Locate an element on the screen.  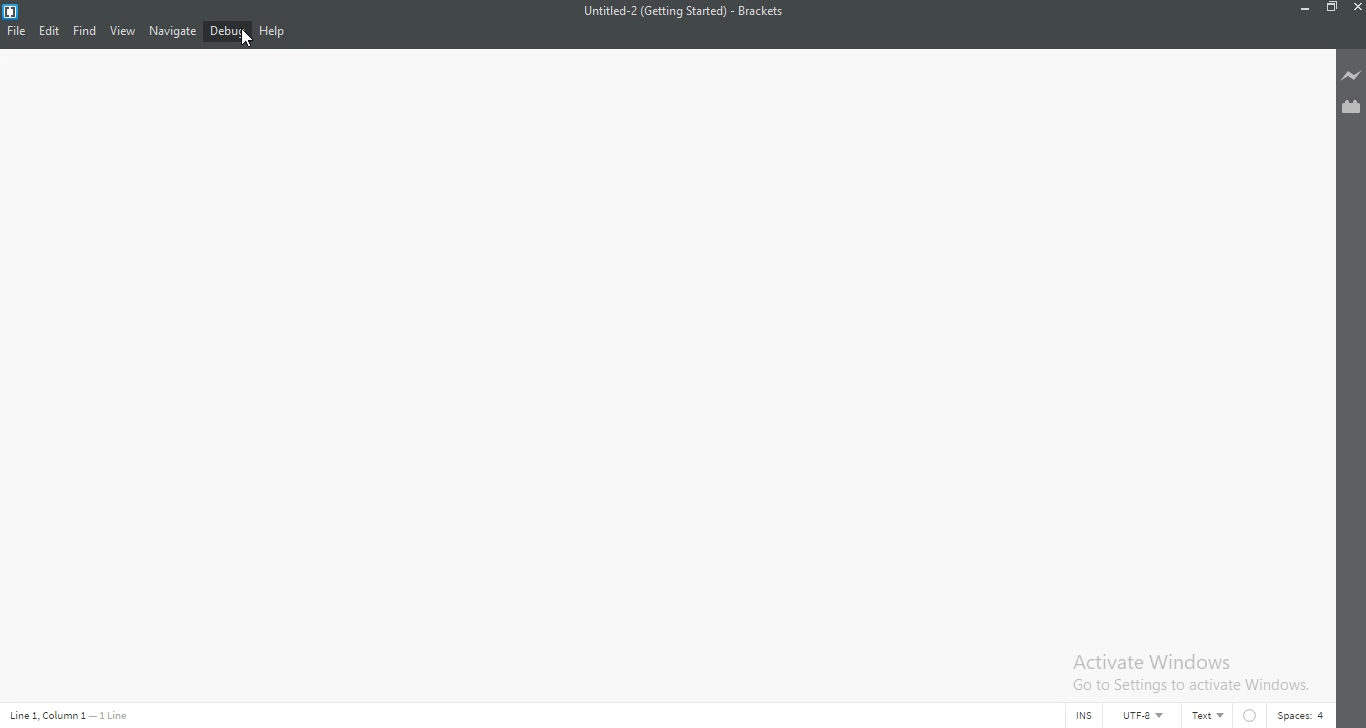
Edit is located at coordinates (49, 31).